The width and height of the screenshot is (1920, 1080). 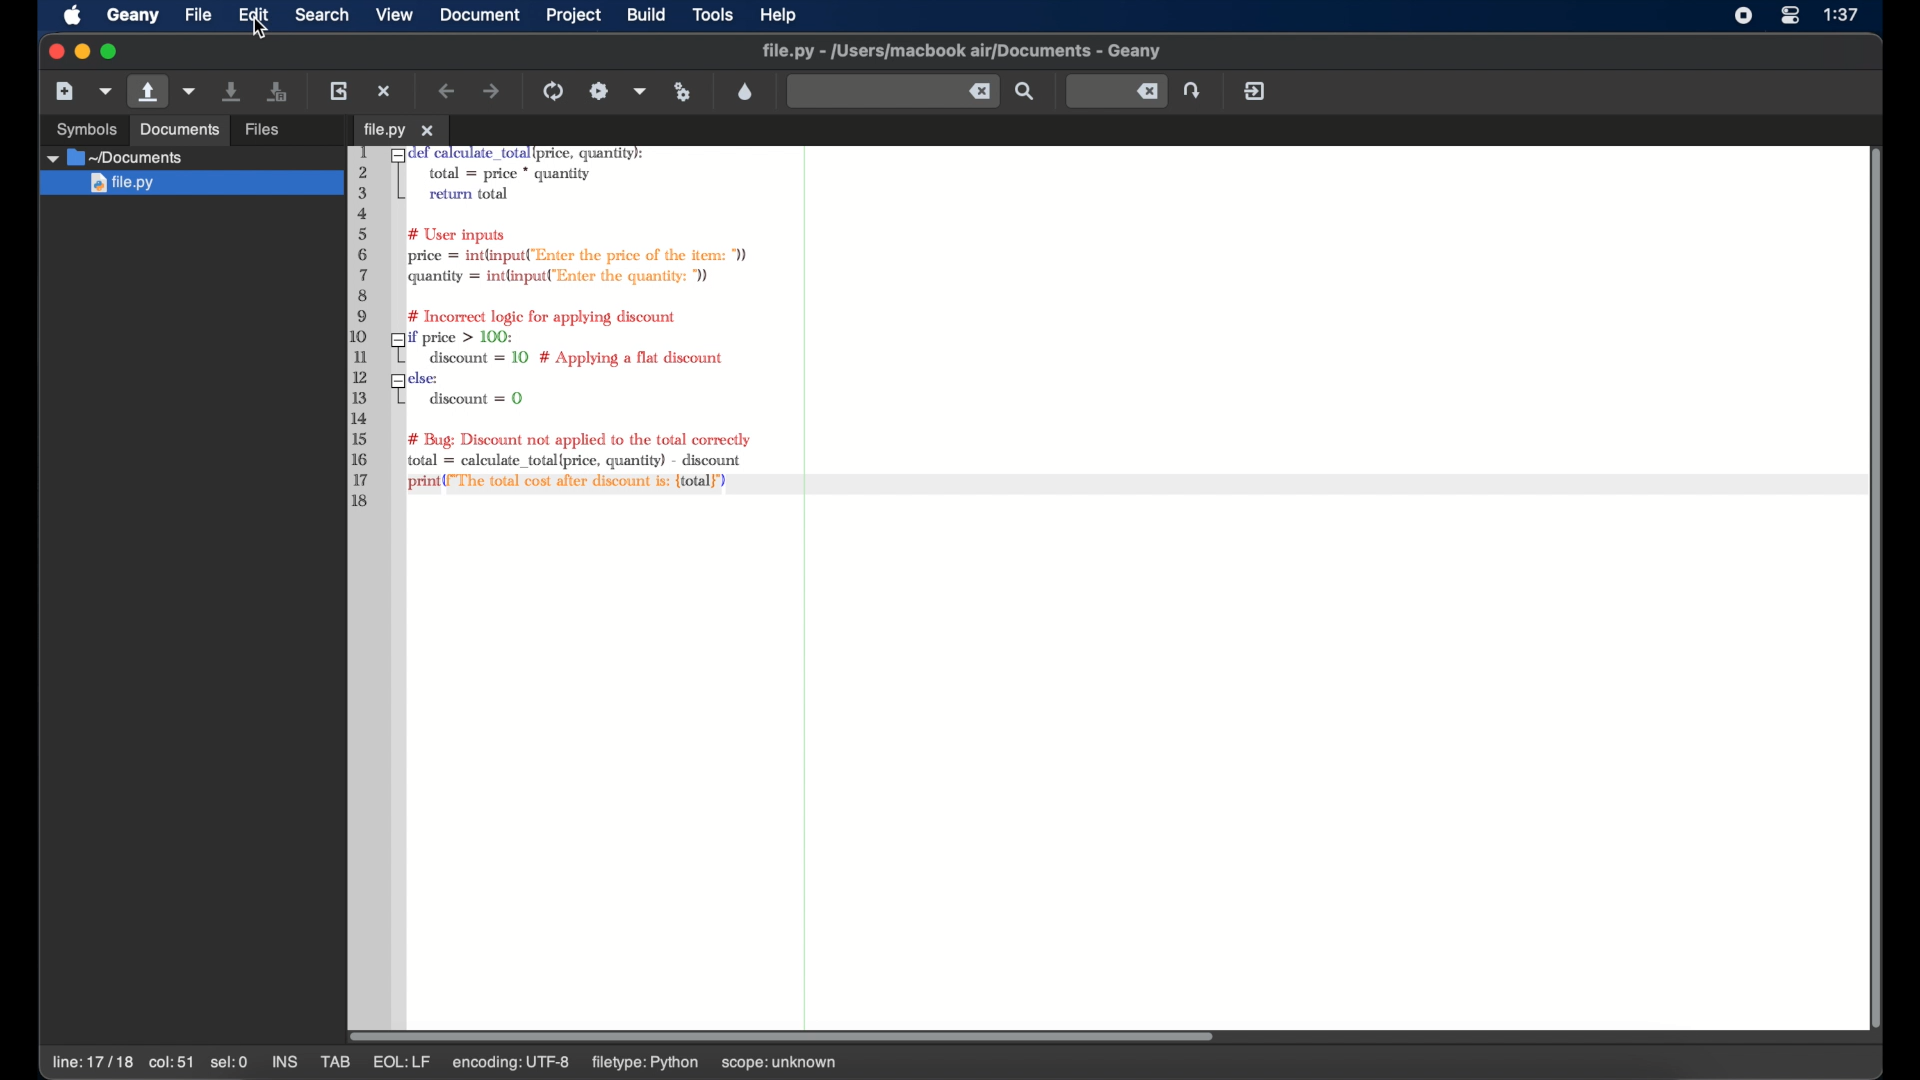 What do you see at coordinates (54, 52) in the screenshot?
I see `close` at bounding box center [54, 52].